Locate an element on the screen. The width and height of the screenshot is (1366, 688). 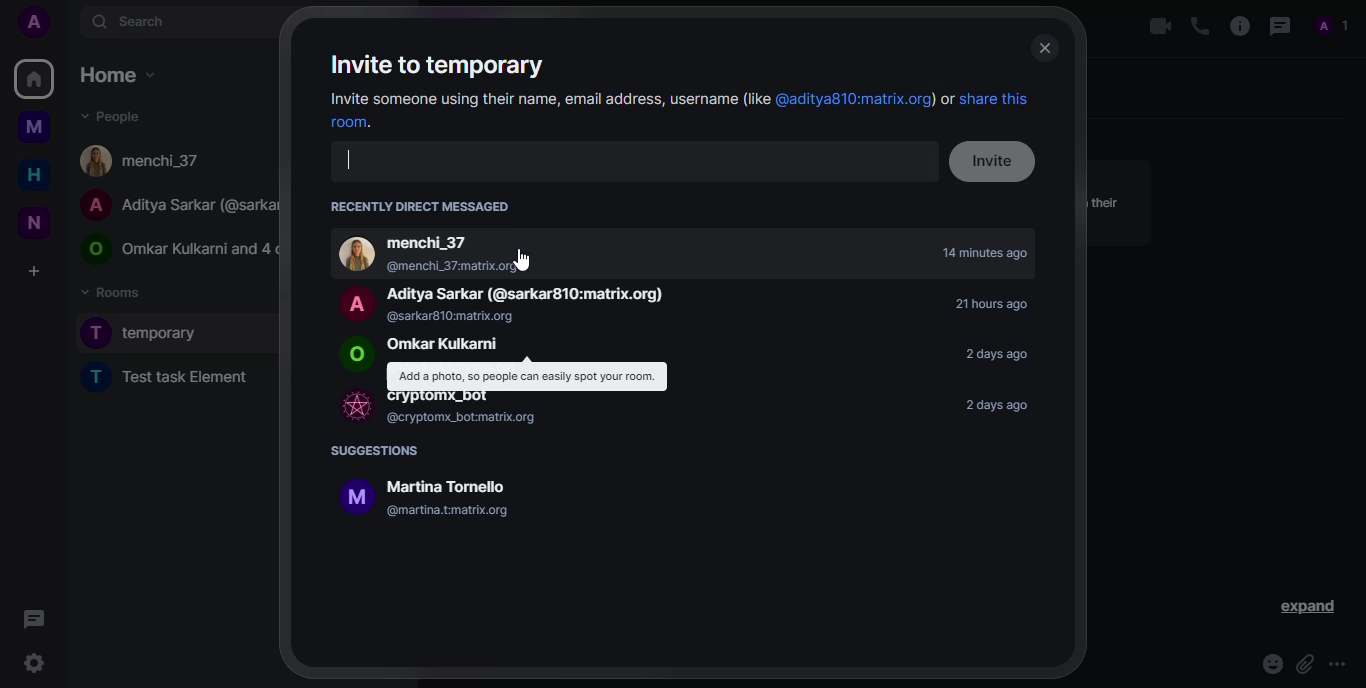
profile is located at coordinates (1329, 25).